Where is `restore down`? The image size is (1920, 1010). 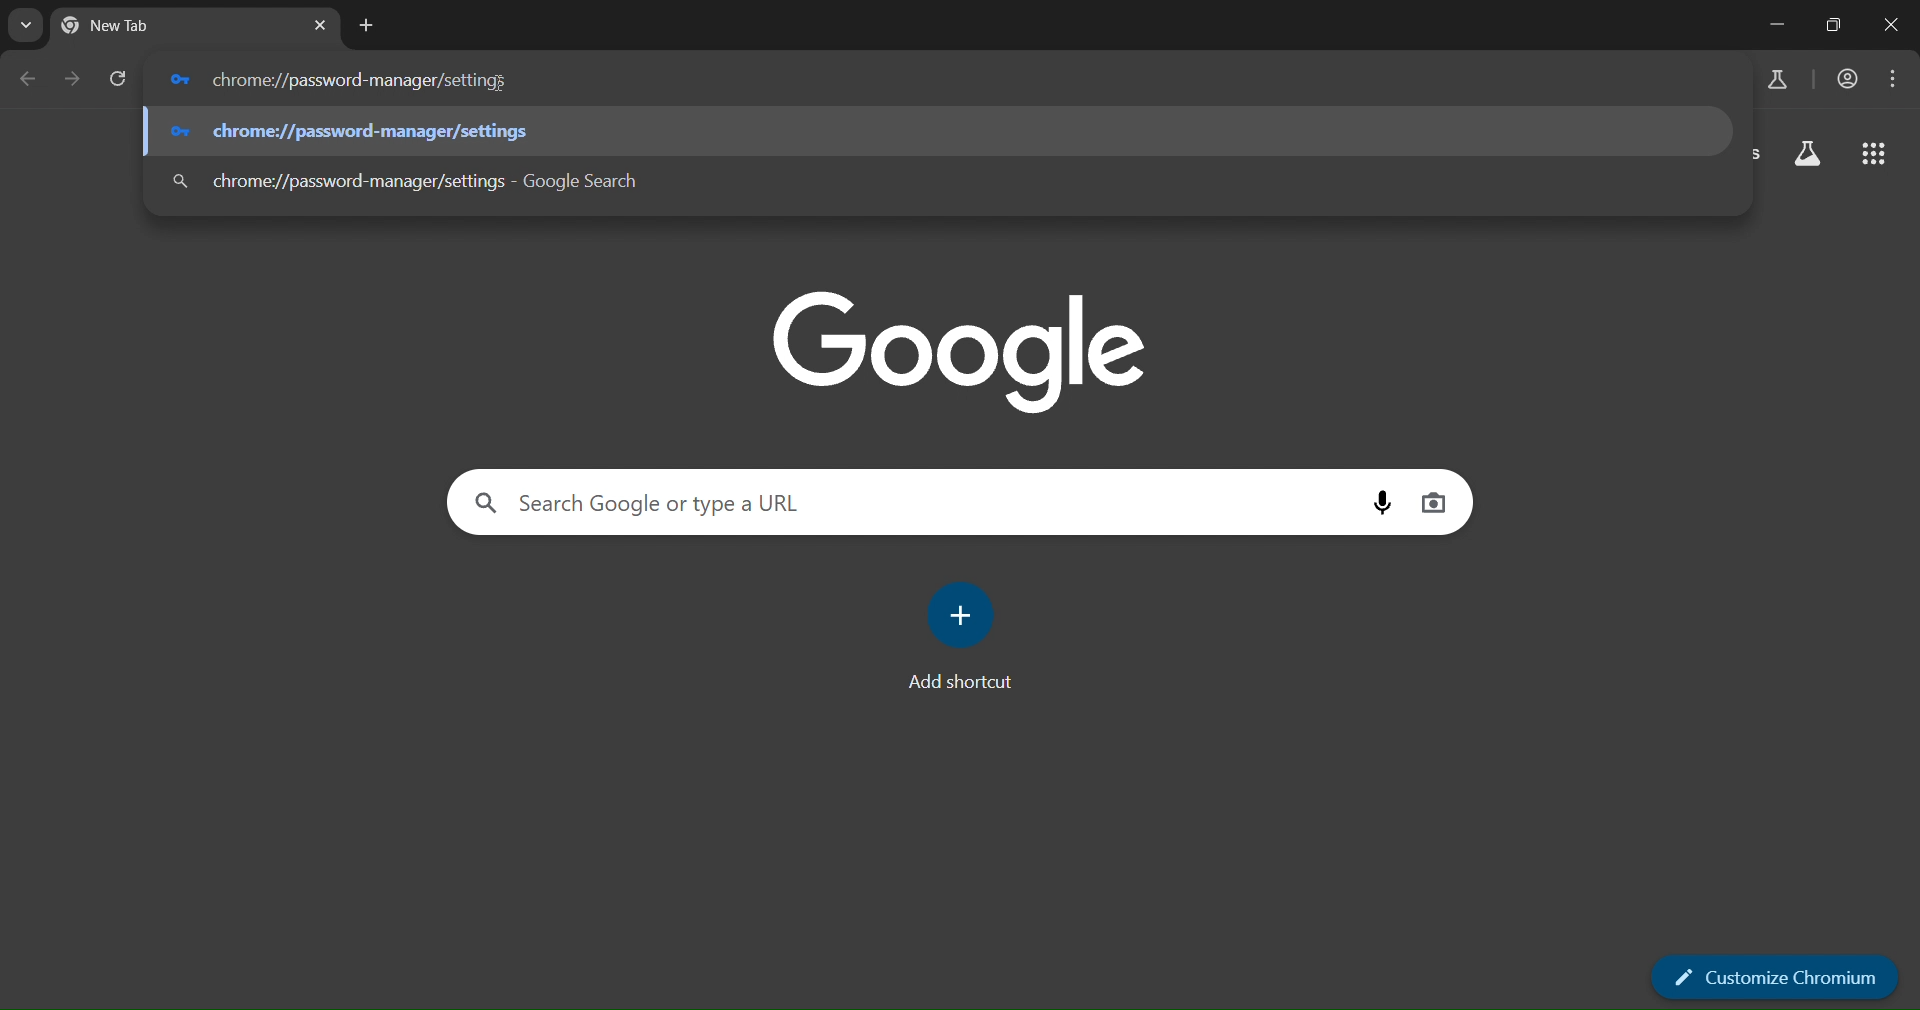
restore down is located at coordinates (1832, 25).